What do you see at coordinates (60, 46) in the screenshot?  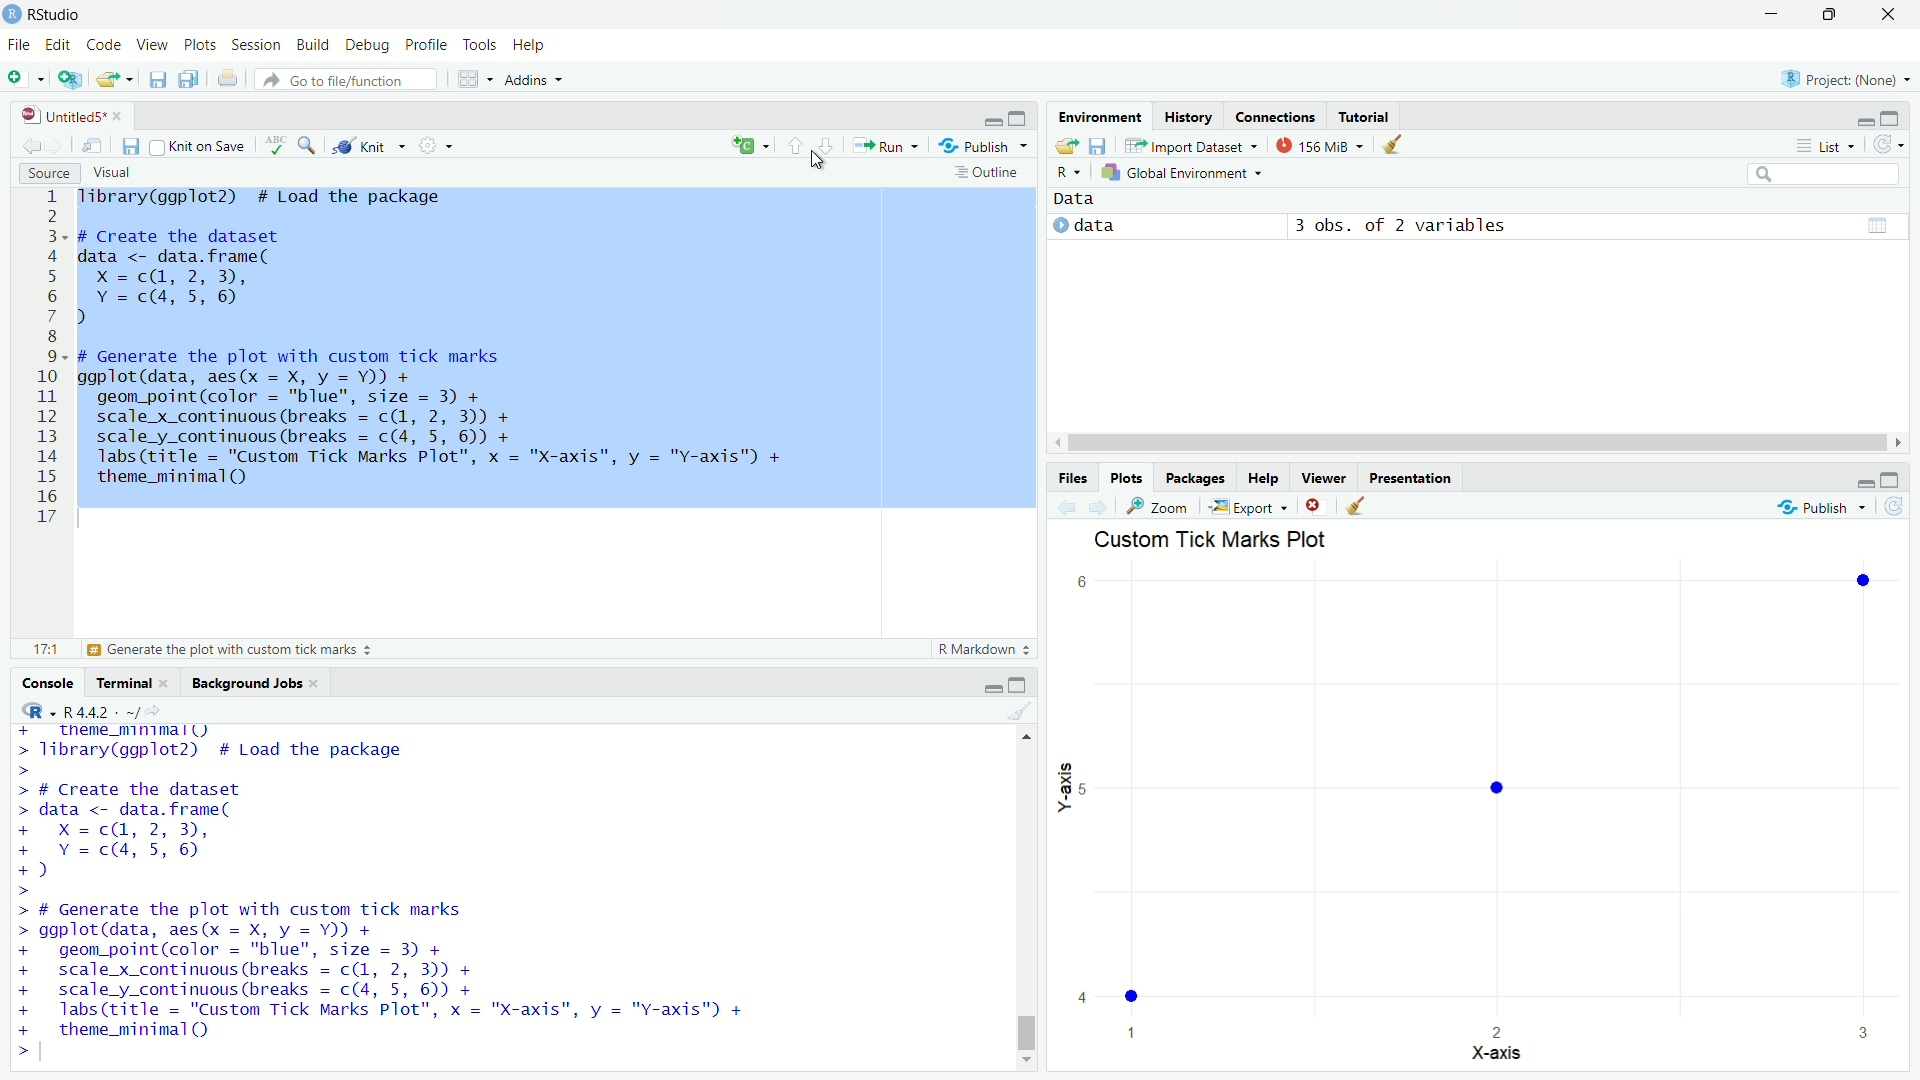 I see `edit` at bounding box center [60, 46].